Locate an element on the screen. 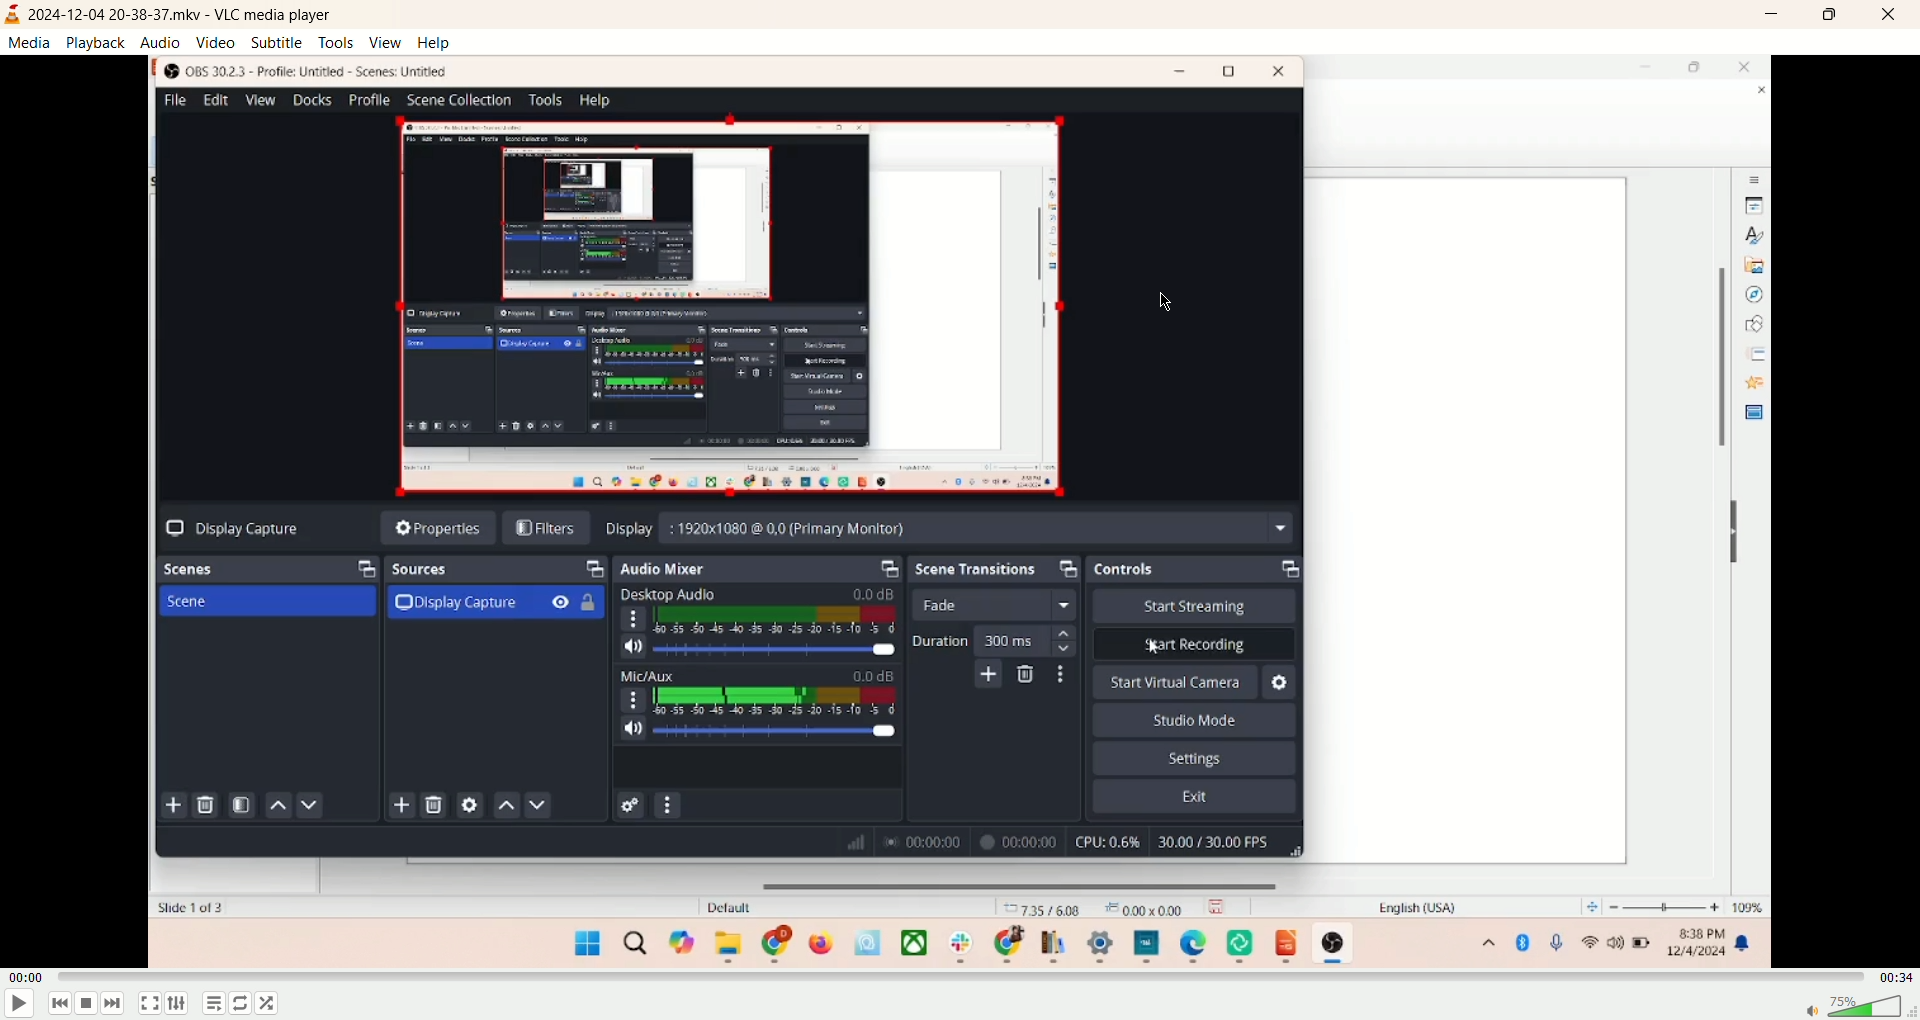  visual is located at coordinates (12, 16).